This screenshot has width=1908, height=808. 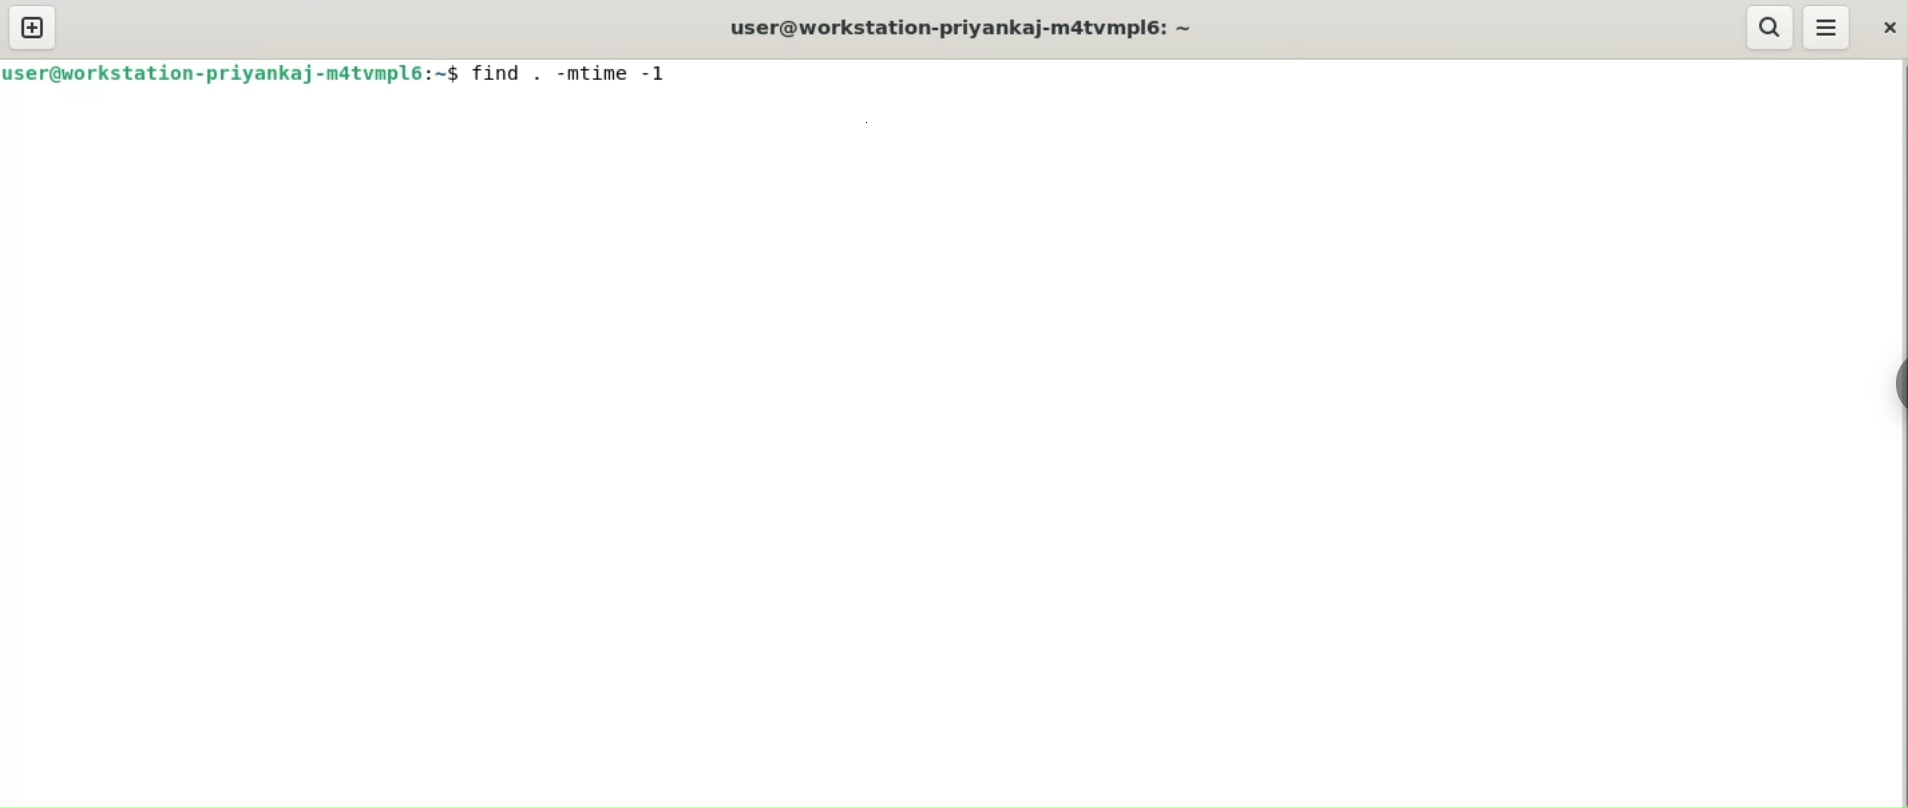 What do you see at coordinates (1900, 383) in the screenshot?
I see `sidebar` at bounding box center [1900, 383].